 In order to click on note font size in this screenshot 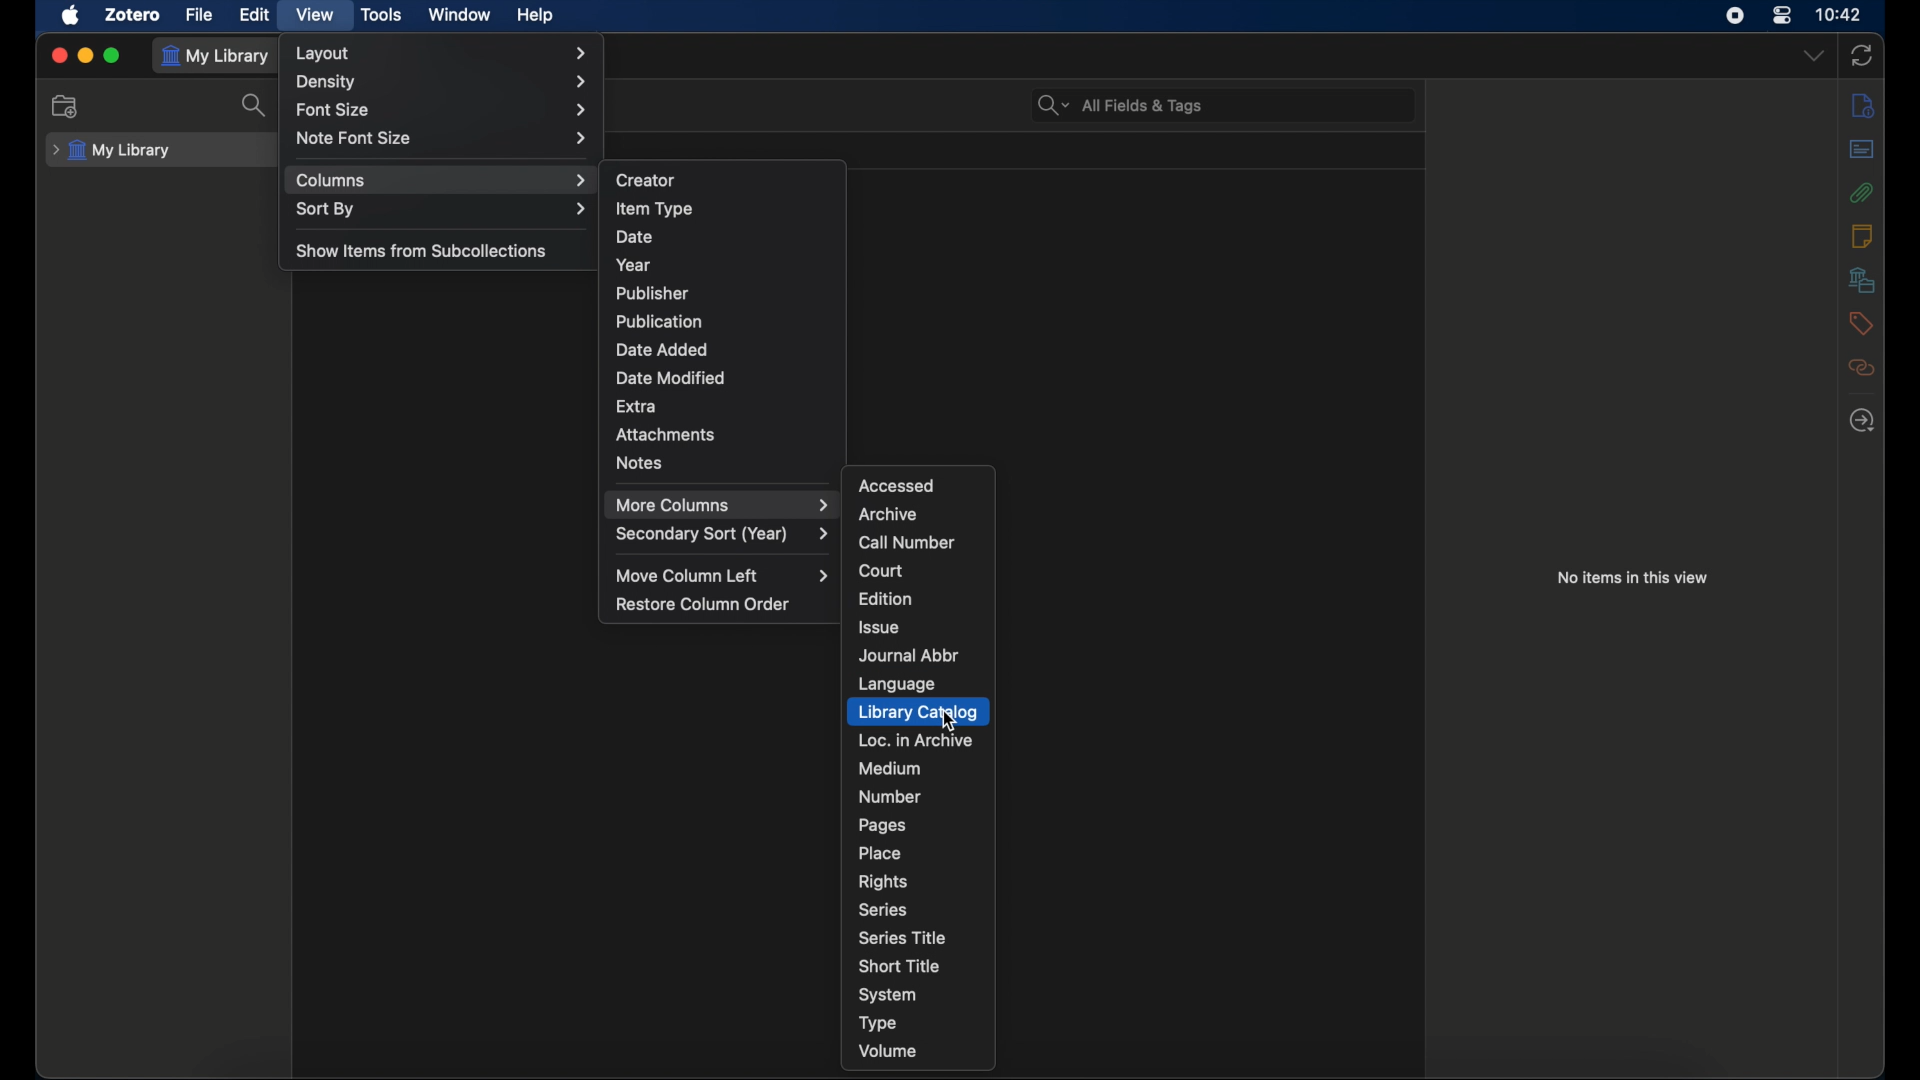, I will do `click(442, 138)`.